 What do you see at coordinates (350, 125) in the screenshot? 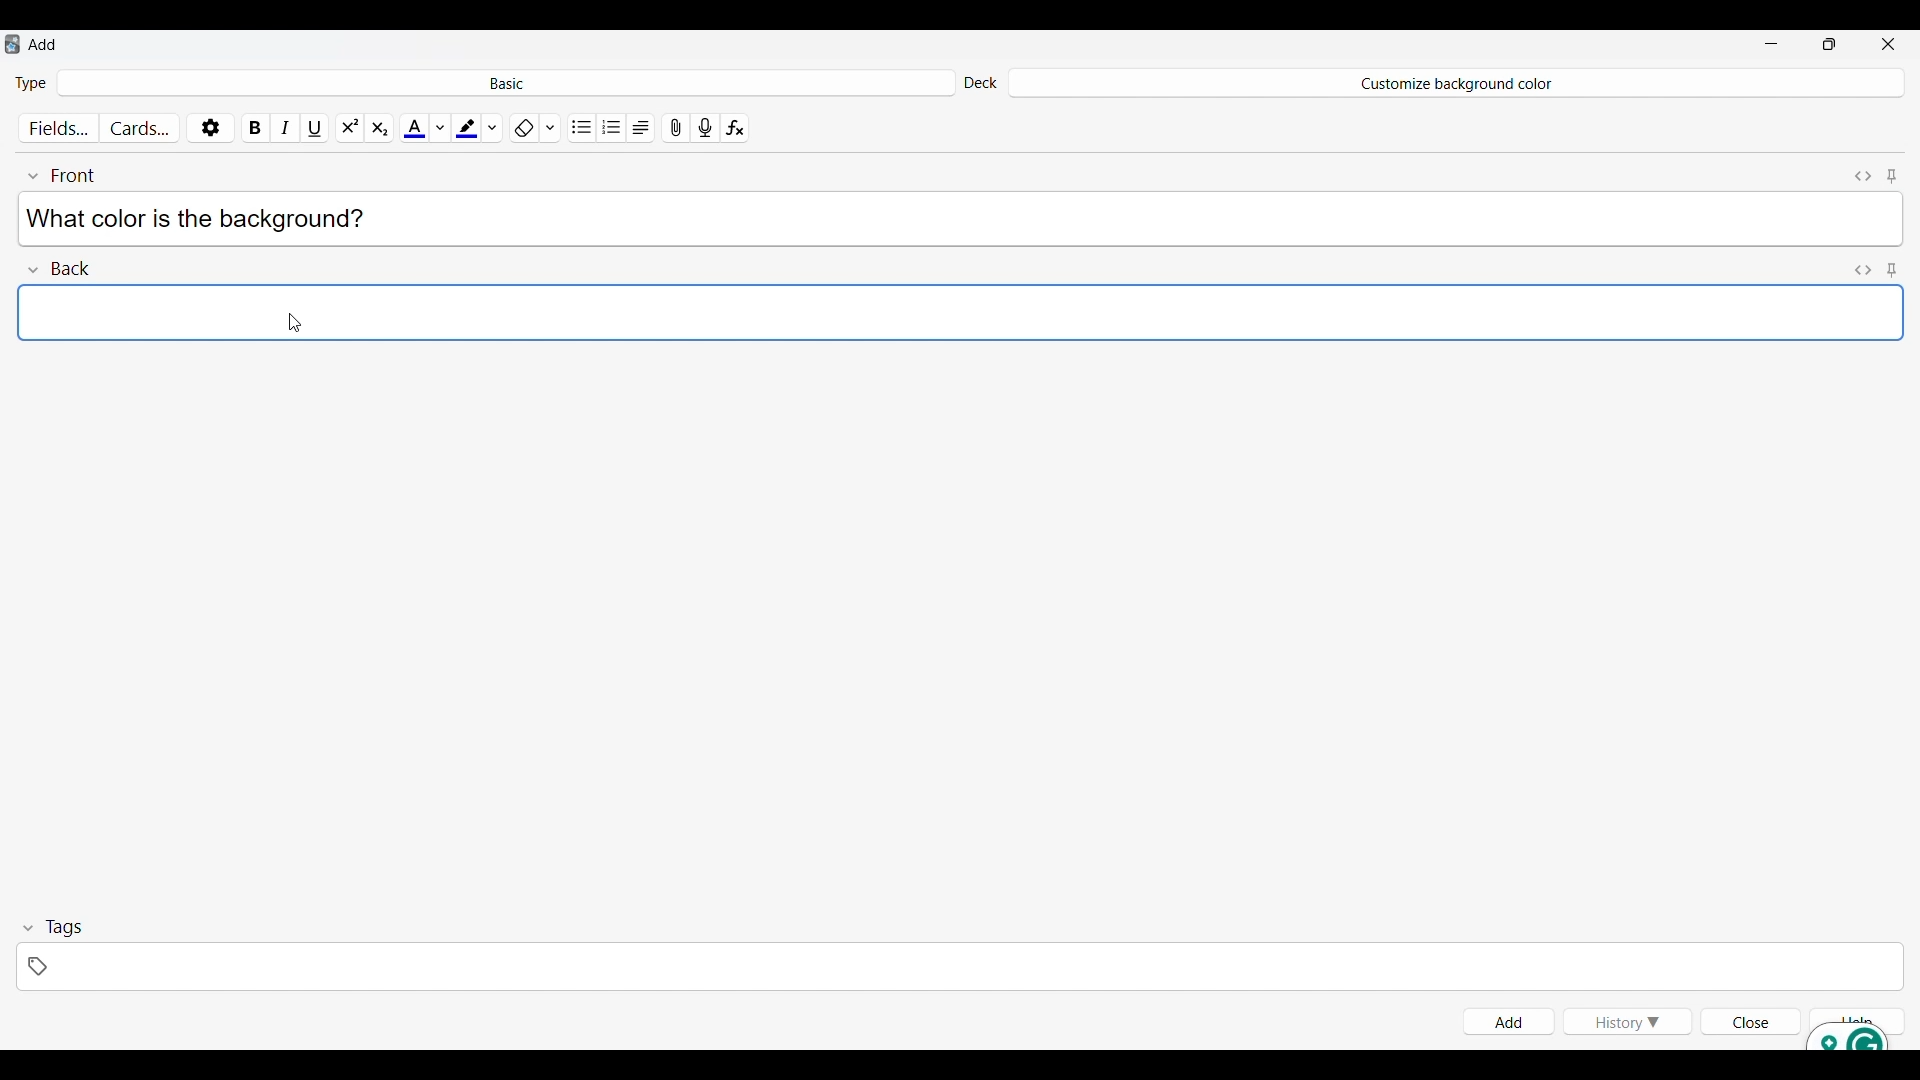
I see `Super script` at bounding box center [350, 125].